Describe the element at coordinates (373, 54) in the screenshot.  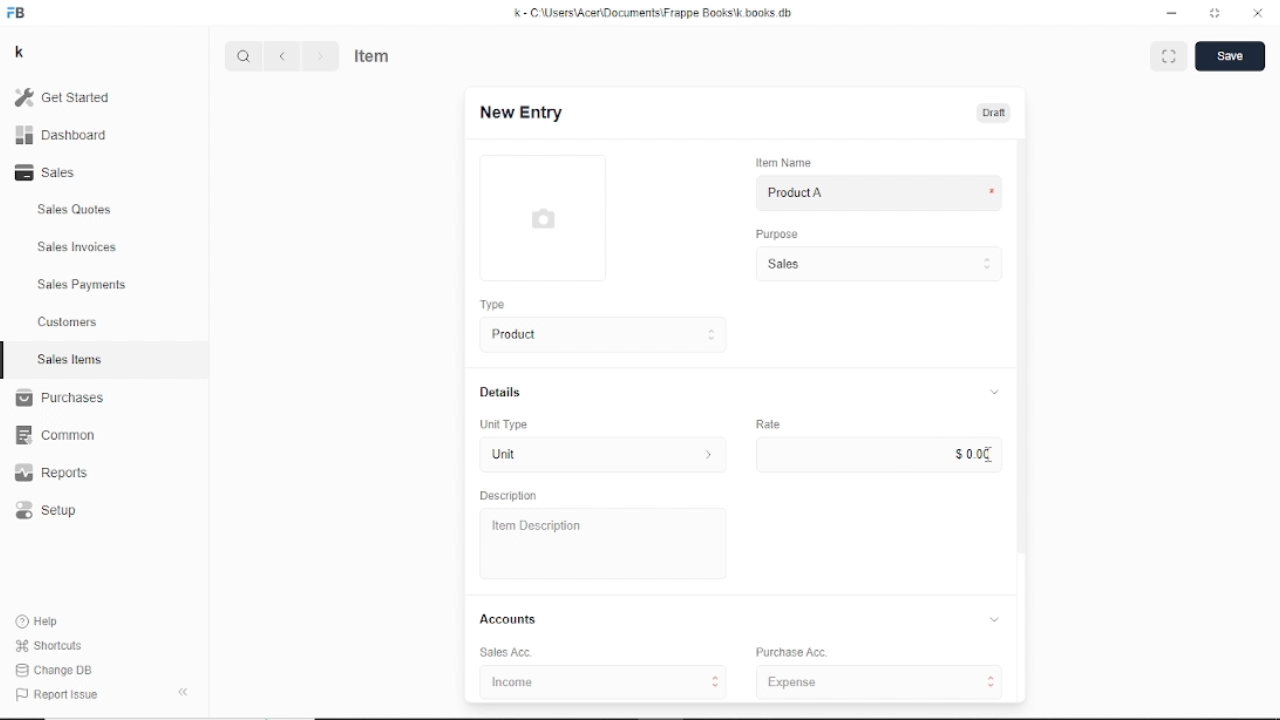
I see ` Item` at that location.